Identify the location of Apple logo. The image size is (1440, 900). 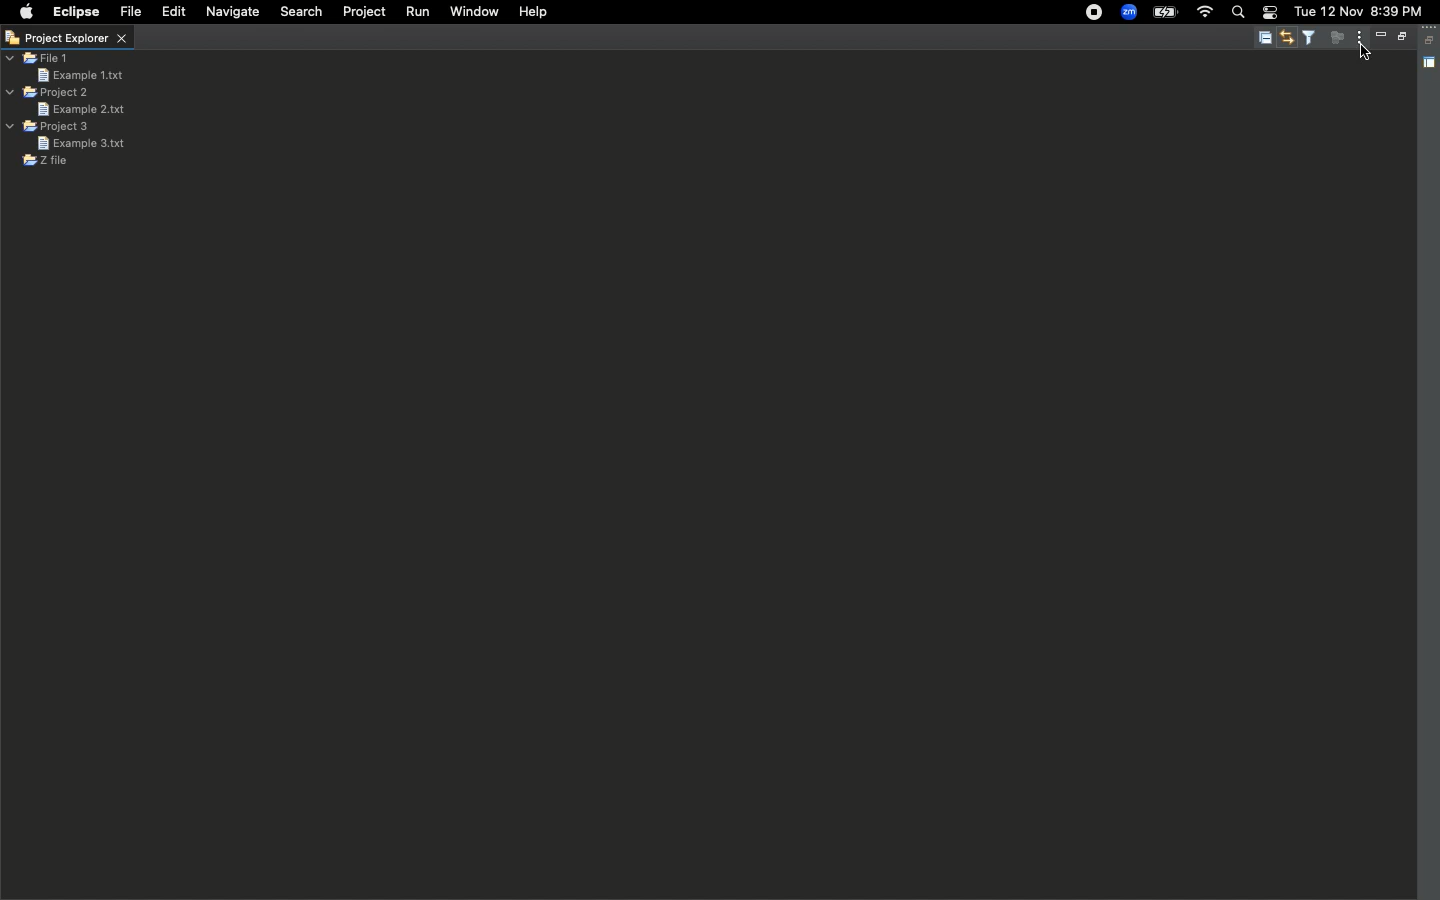
(27, 11).